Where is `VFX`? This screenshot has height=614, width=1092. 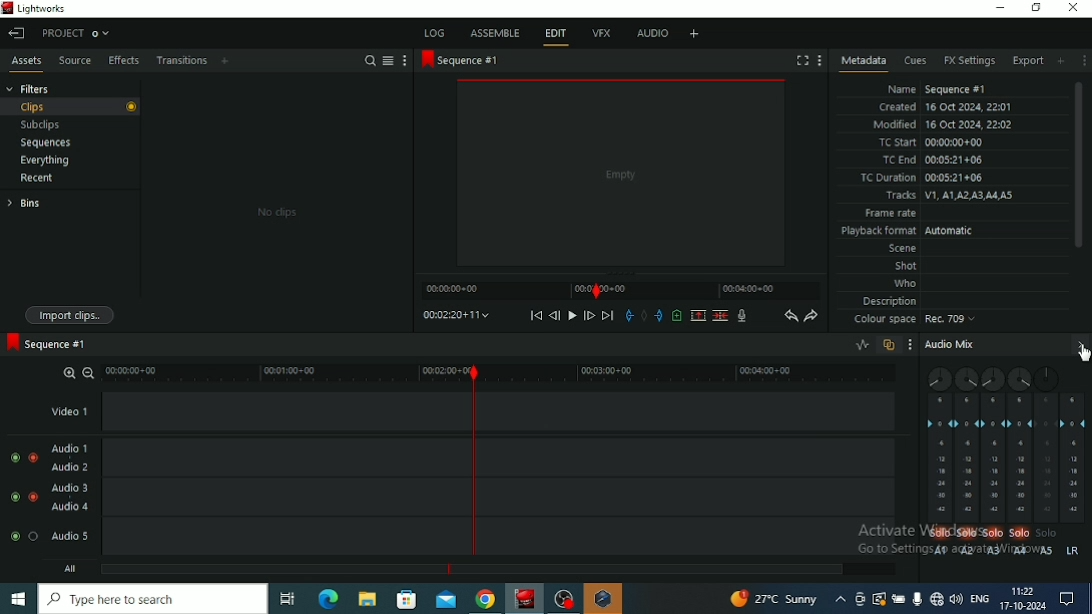
VFX is located at coordinates (601, 32).